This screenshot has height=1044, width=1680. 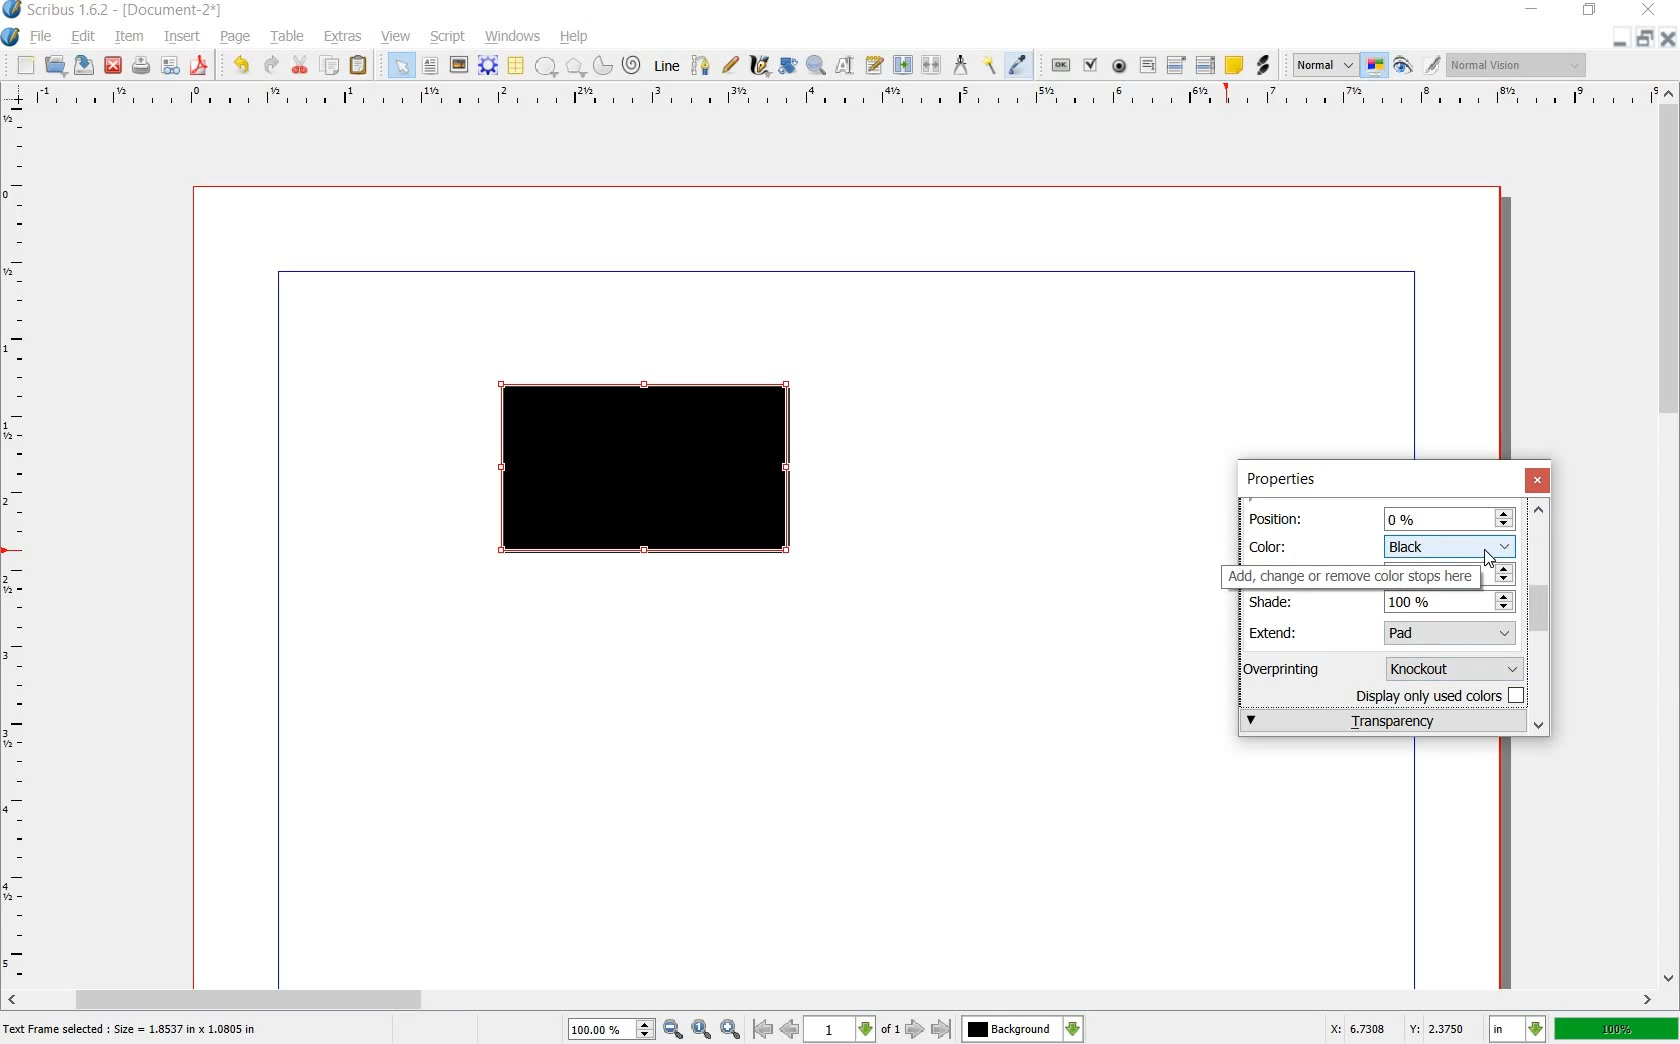 I want to click on scrollbar, so click(x=1538, y=617).